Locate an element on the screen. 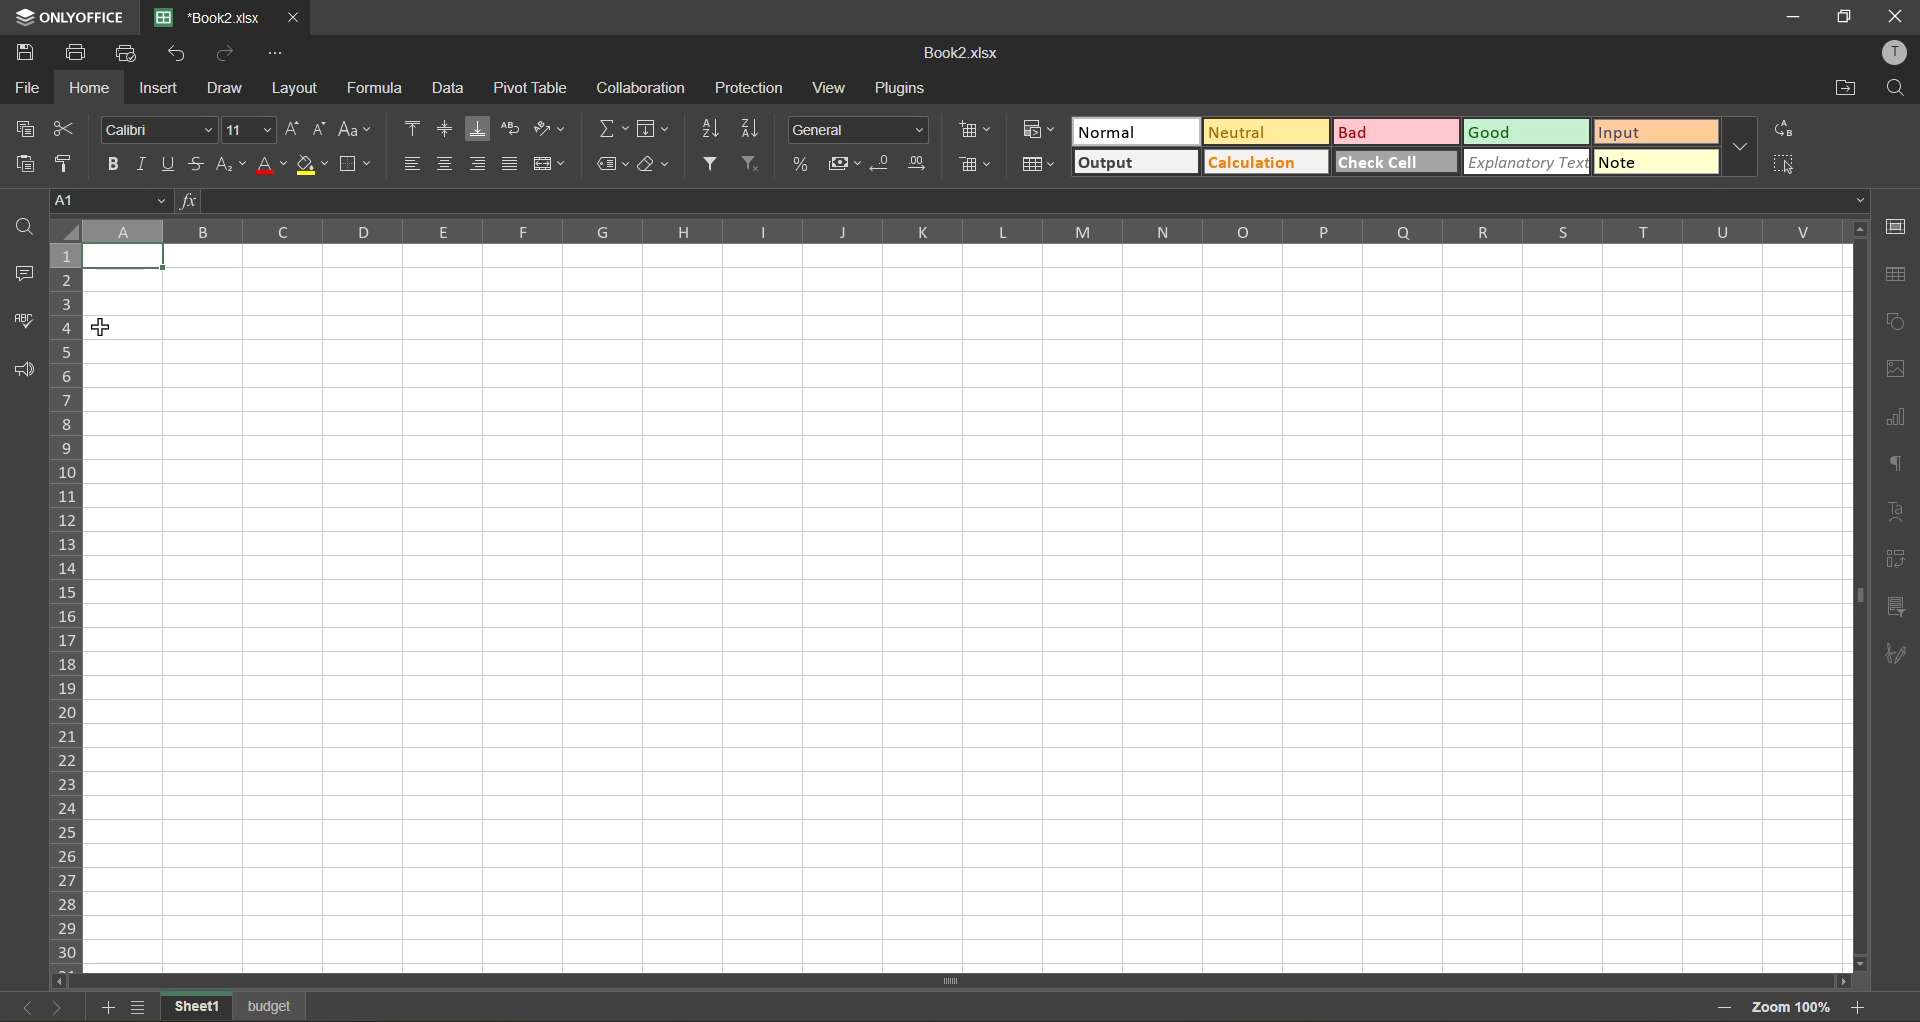 This screenshot has width=1920, height=1022. open location is located at coordinates (1848, 87).